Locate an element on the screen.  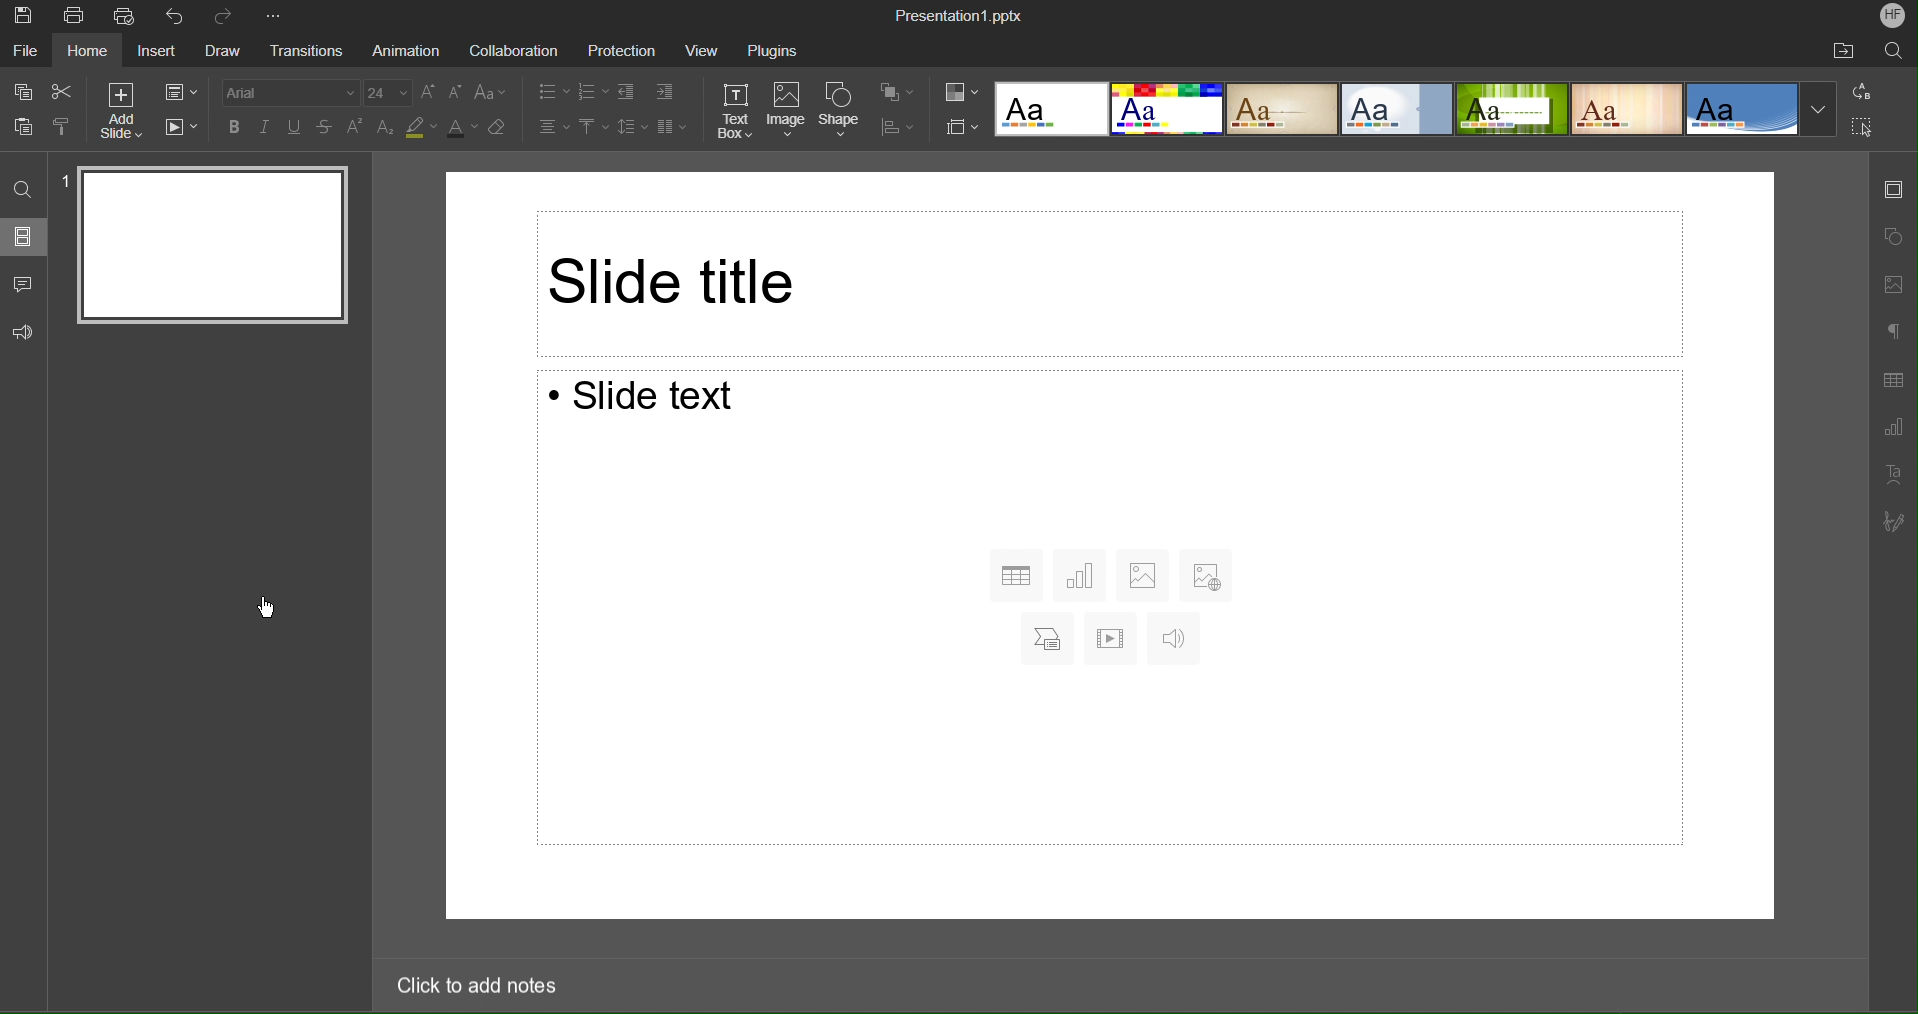
bold is located at coordinates (231, 126).